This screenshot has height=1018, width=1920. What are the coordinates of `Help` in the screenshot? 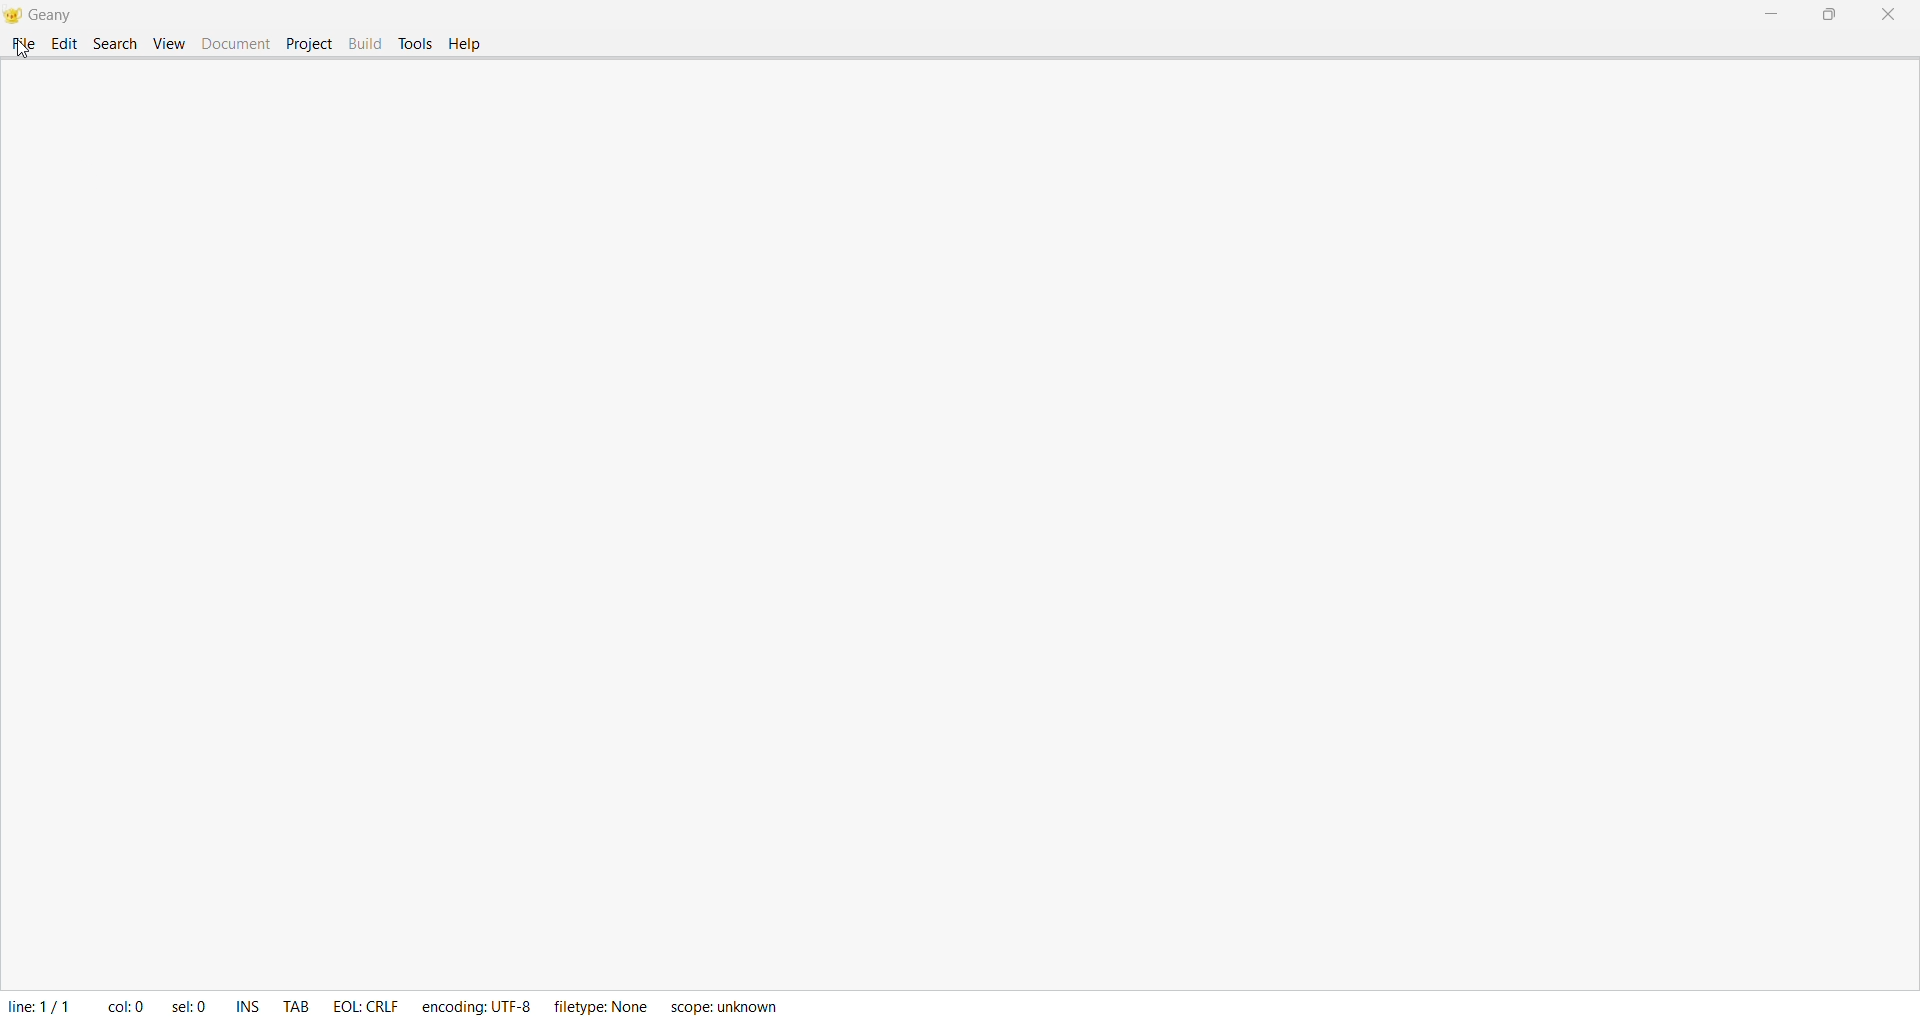 It's located at (467, 46).